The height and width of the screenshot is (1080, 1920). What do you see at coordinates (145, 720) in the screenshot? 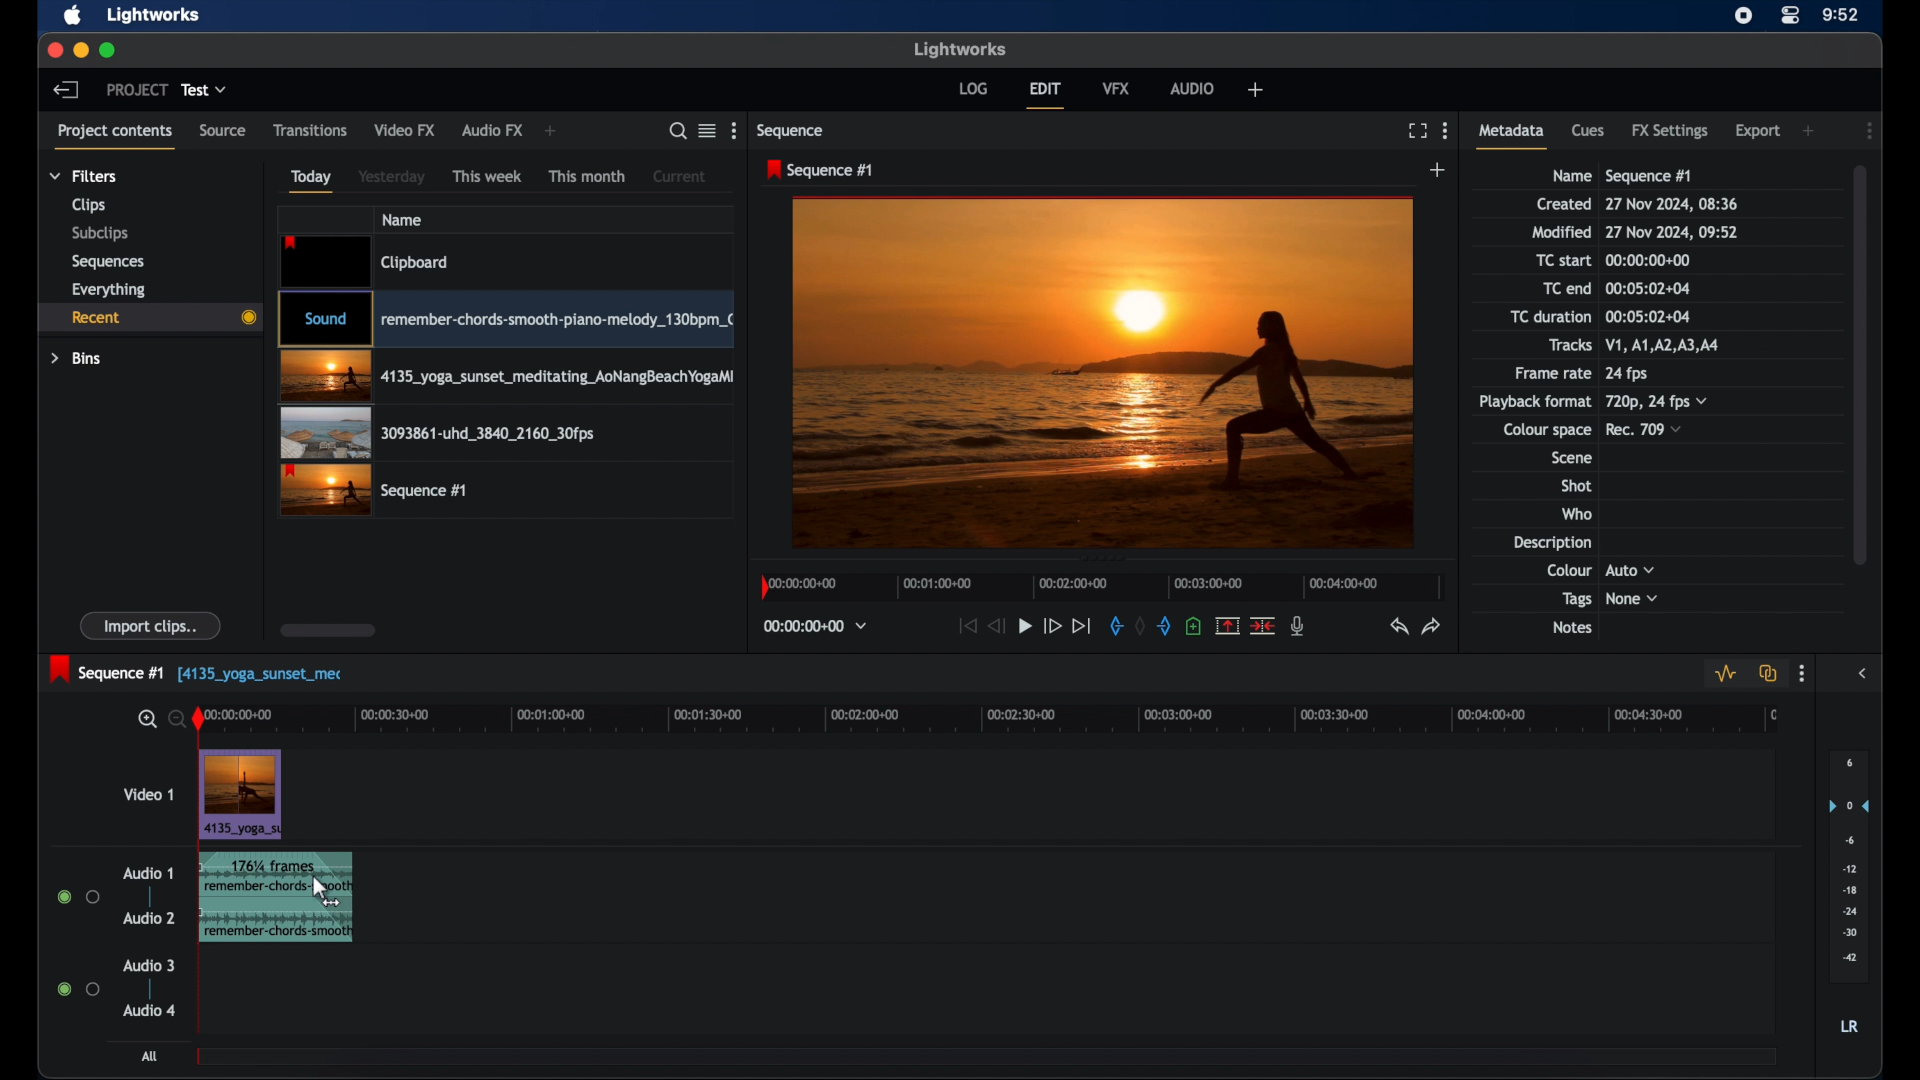
I see `zoom in` at bounding box center [145, 720].